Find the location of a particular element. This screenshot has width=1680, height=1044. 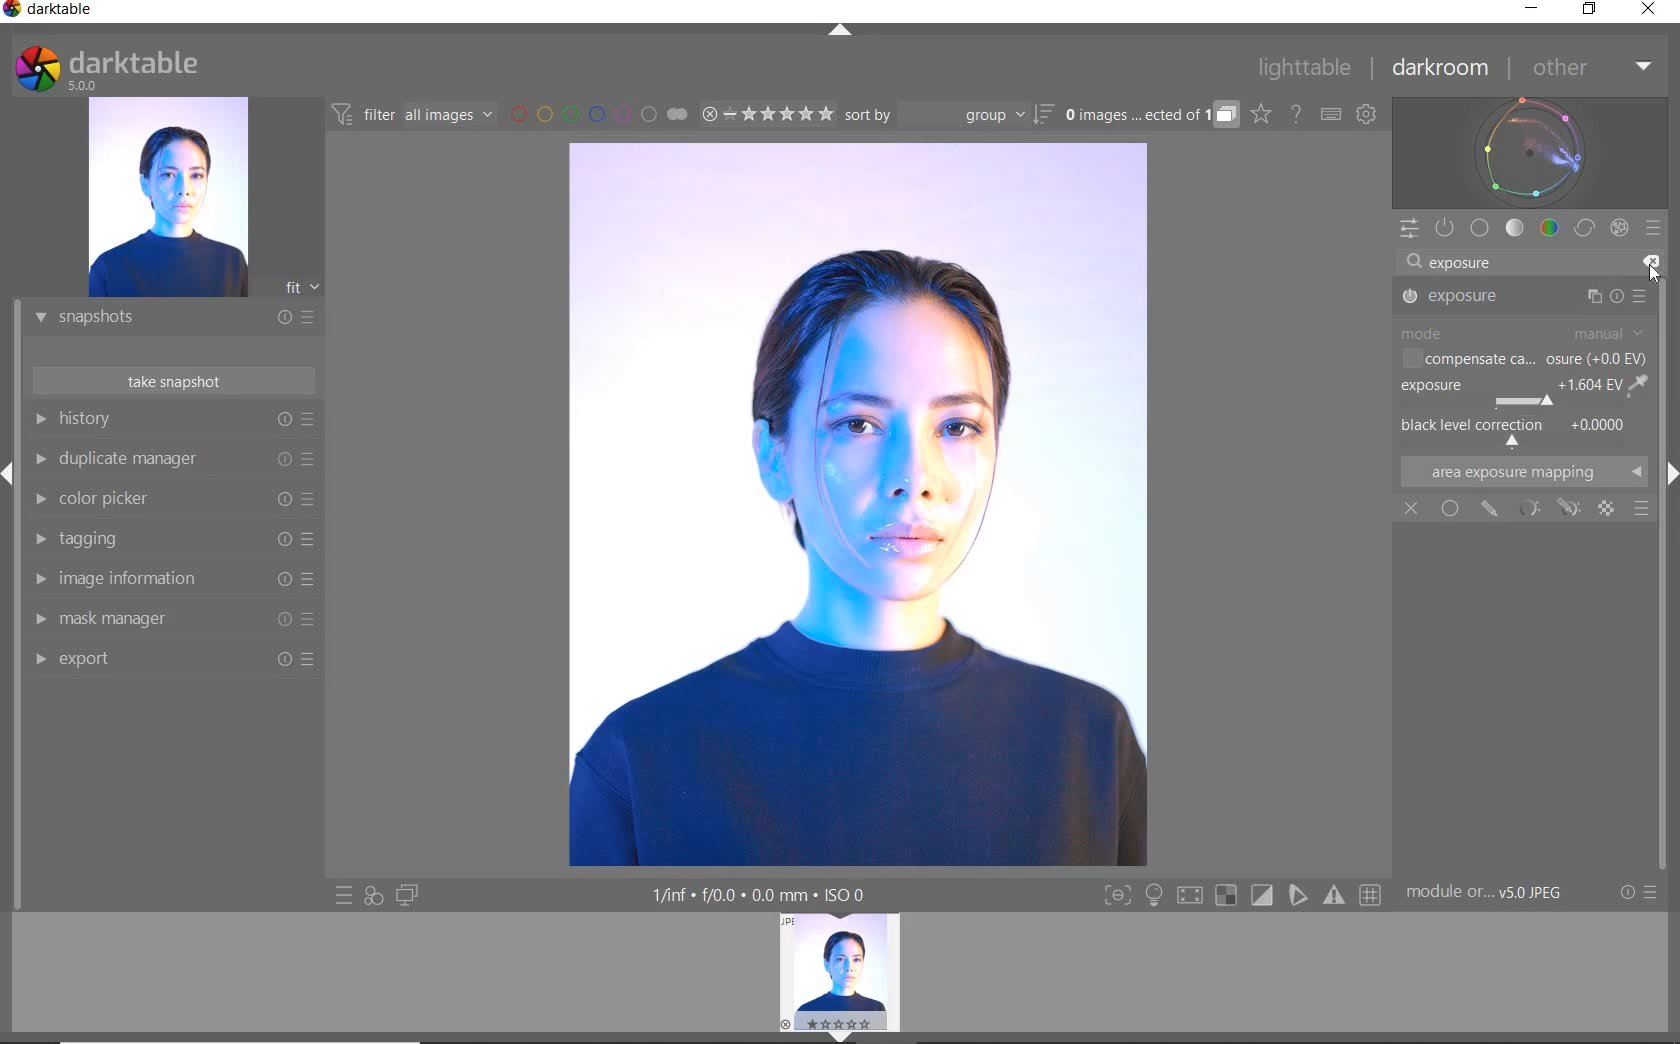

EXPAND/COLLAPSE is located at coordinates (847, 1035).